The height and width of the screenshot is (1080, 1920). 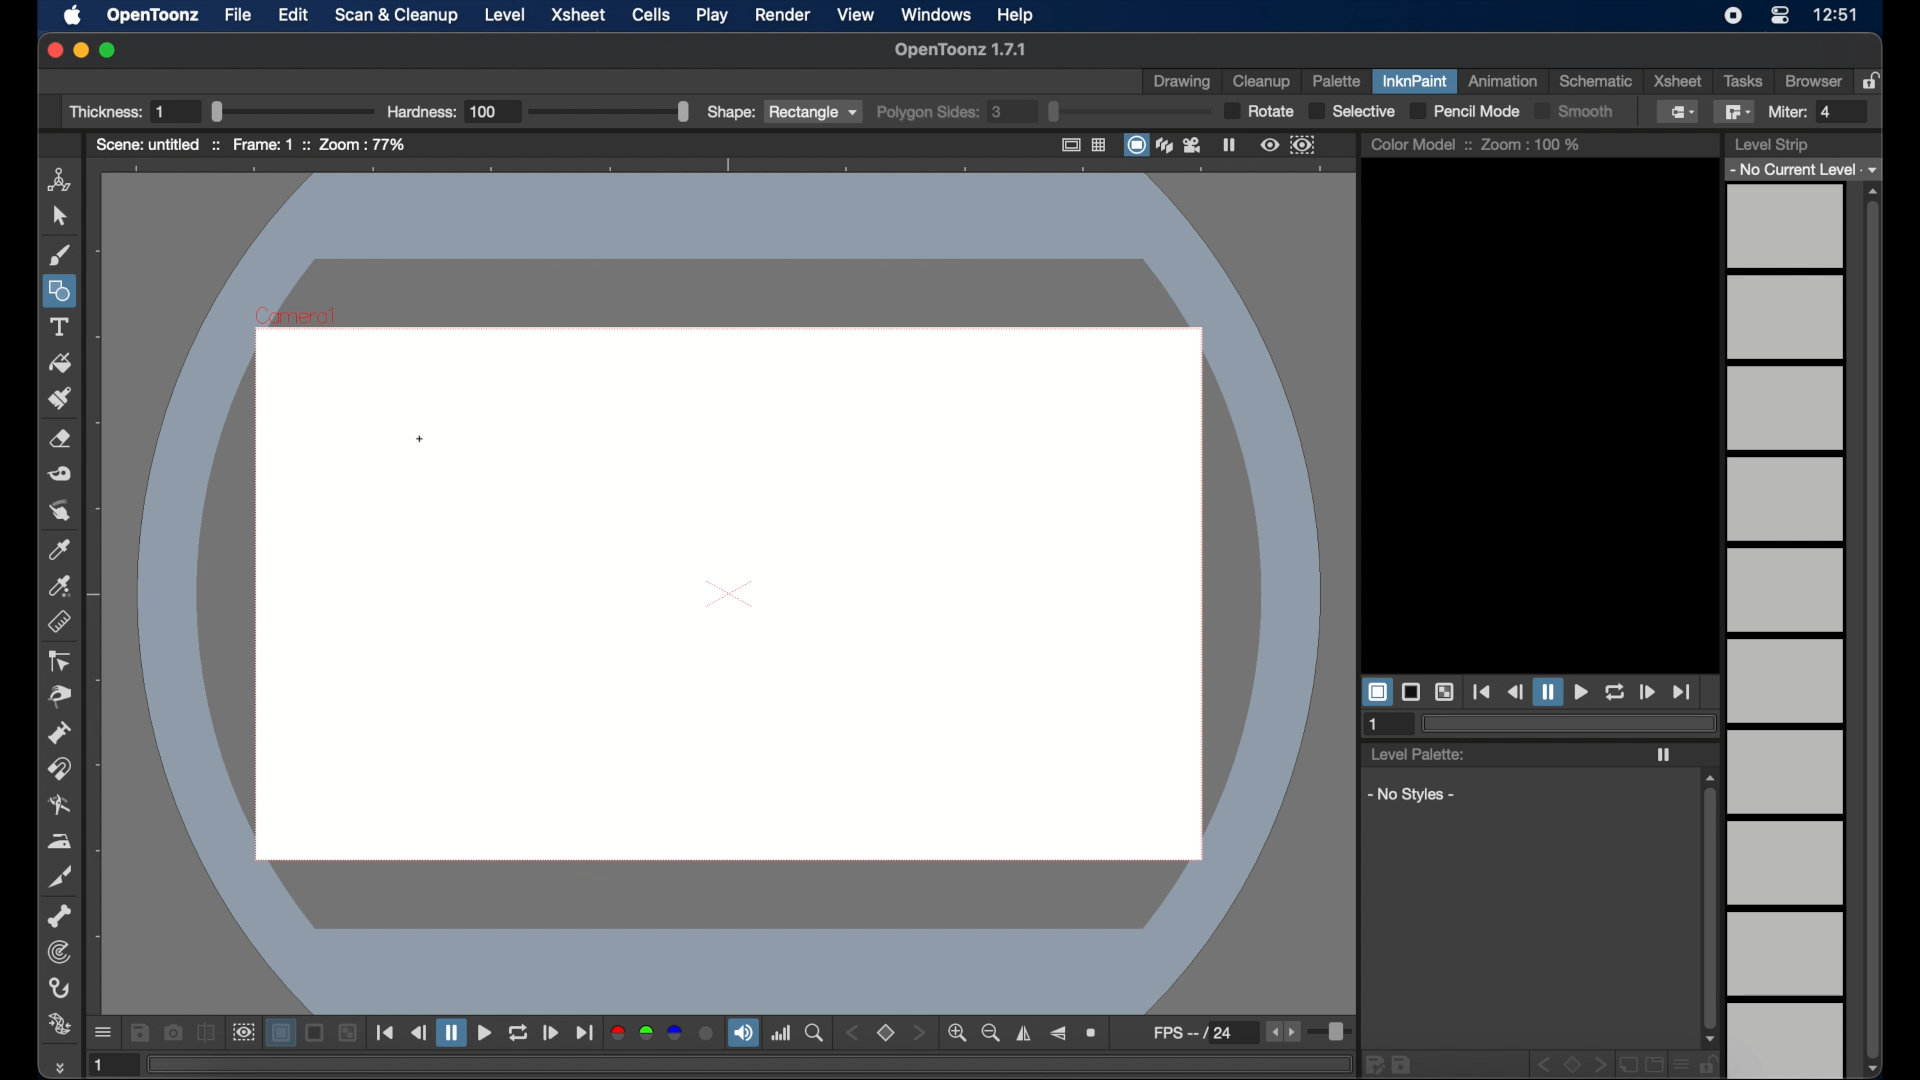 What do you see at coordinates (157, 144) in the screenshot?
I see `scene: untitled` at bounding box center [157, 144].